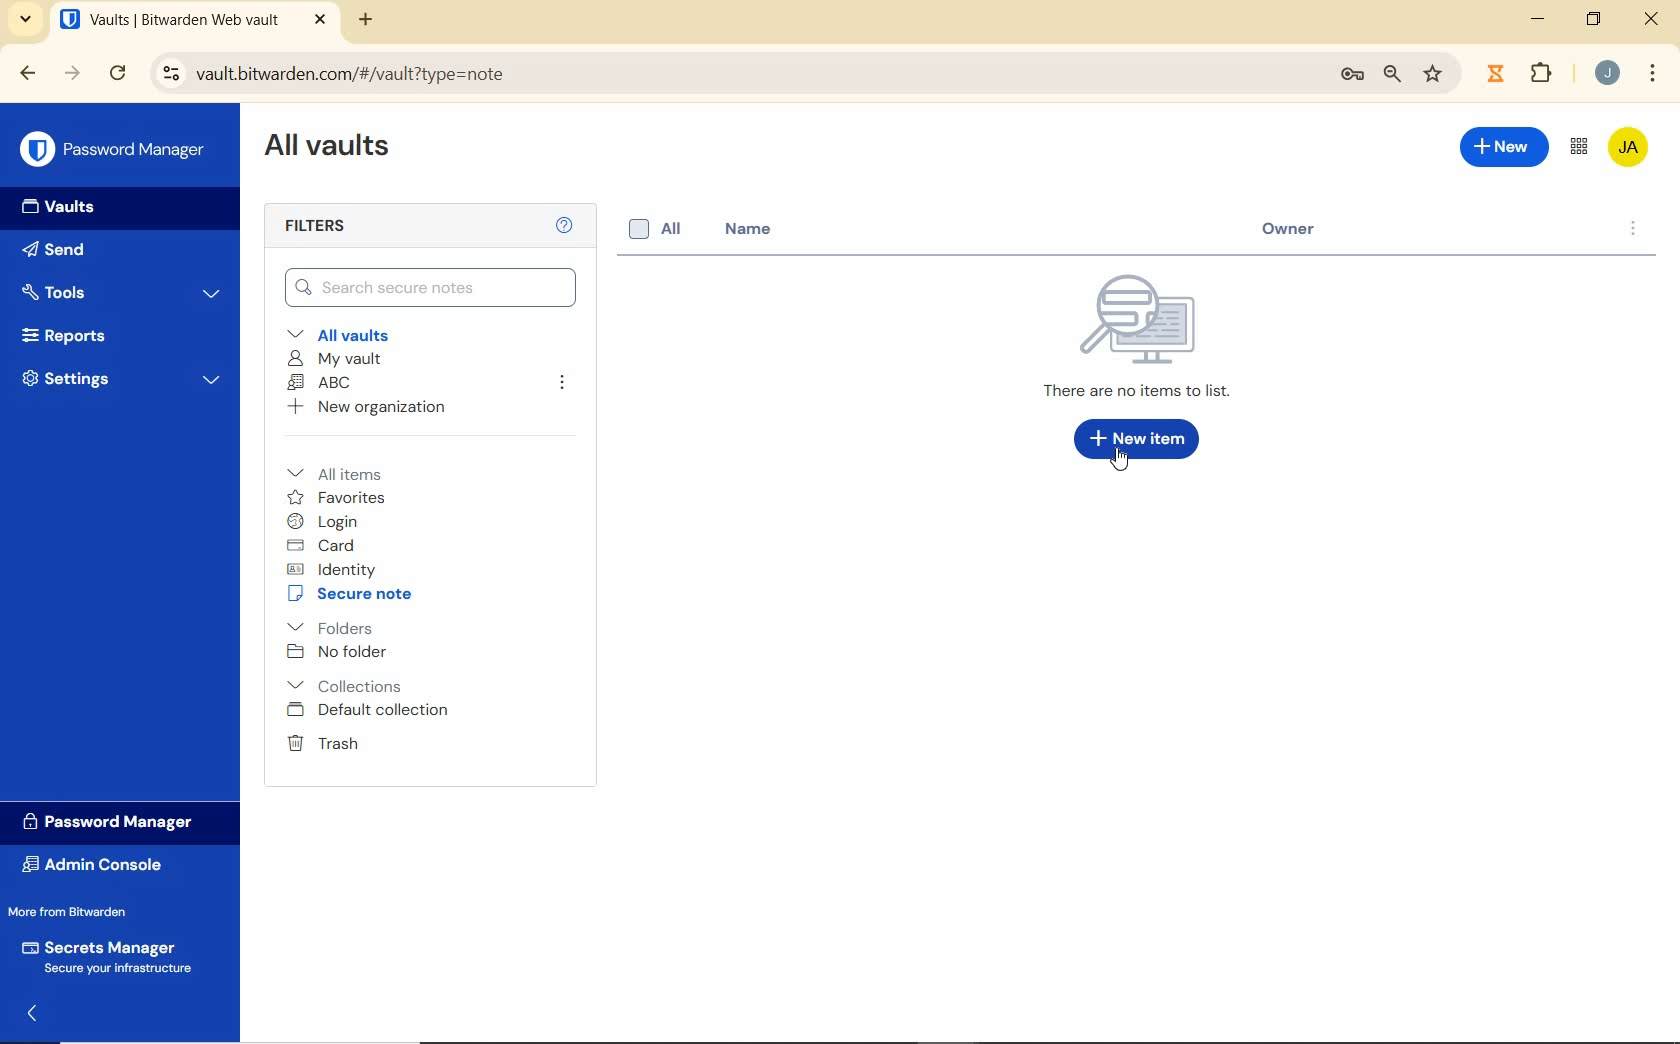 This screenshot has height=1044, width=1680. I want to click on identity, so click(331, 568).